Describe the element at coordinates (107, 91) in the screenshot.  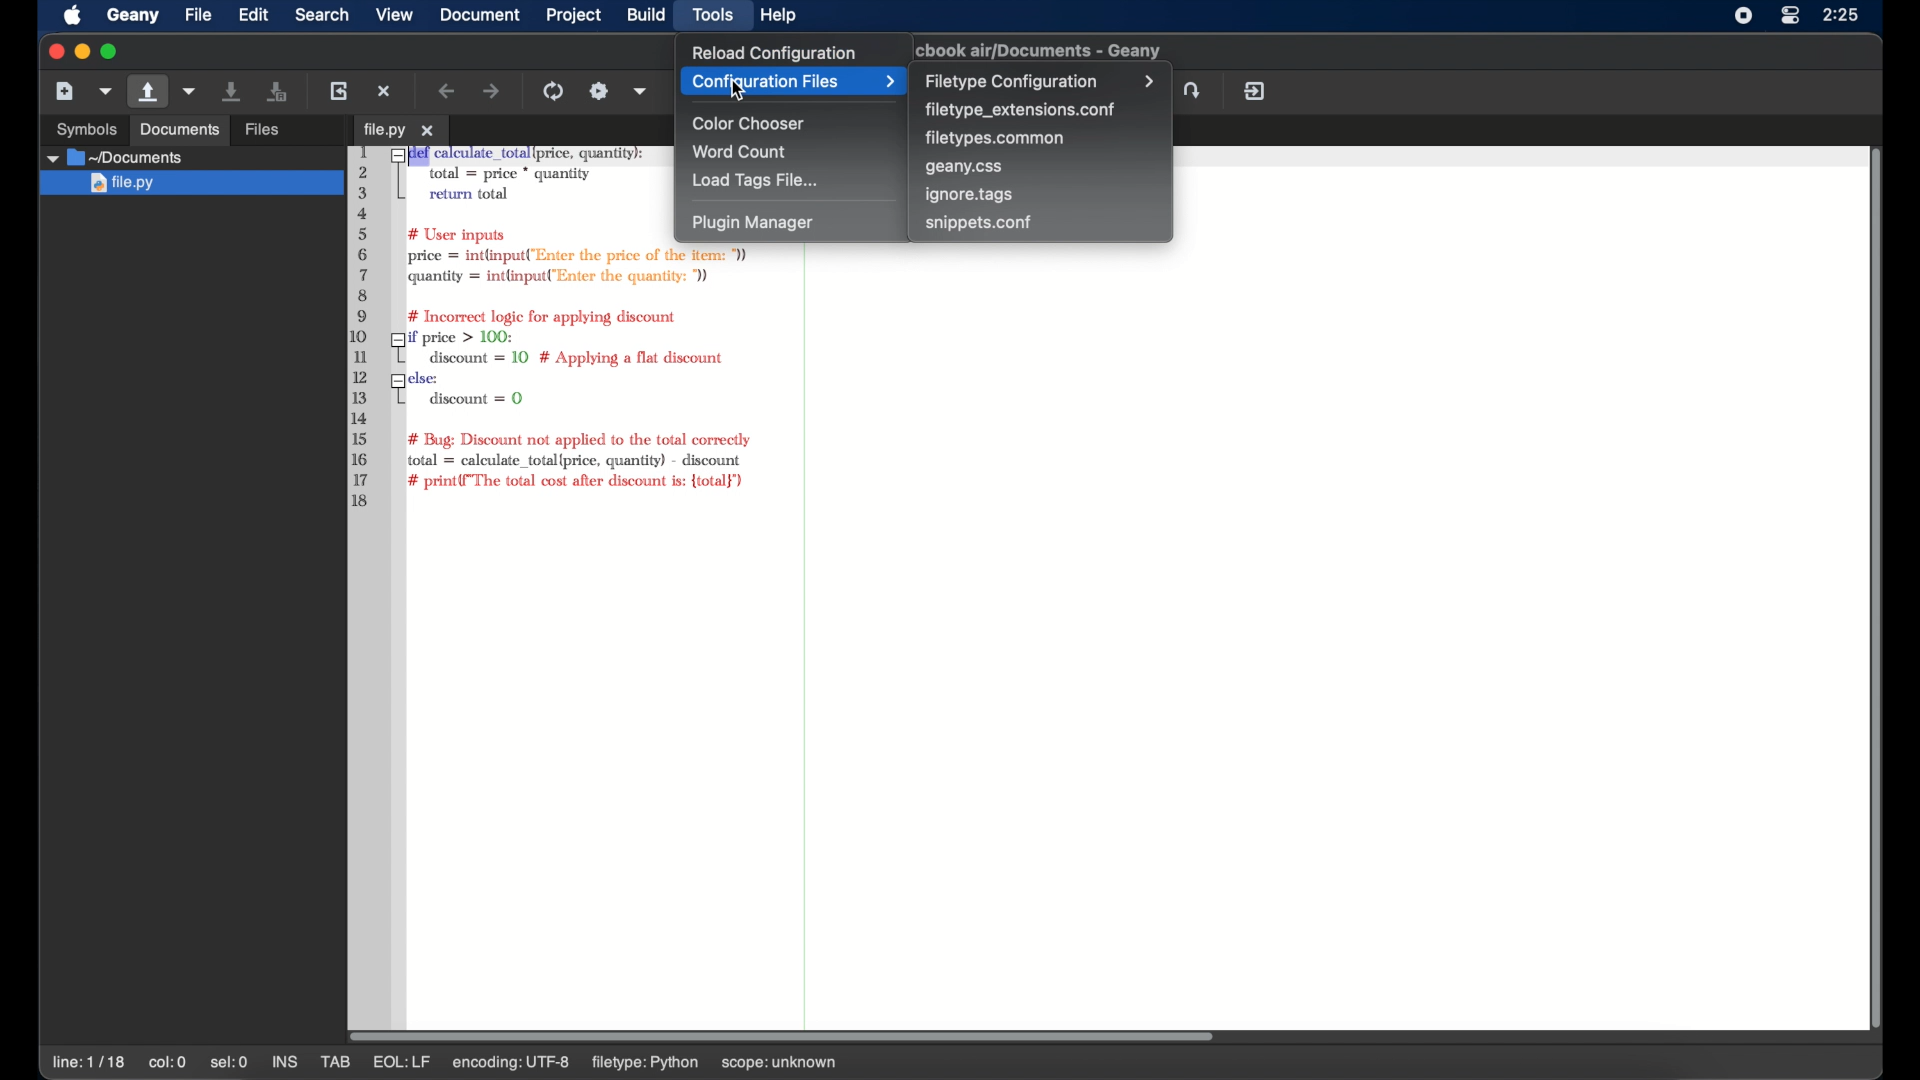
I see `create file from template` at that location.